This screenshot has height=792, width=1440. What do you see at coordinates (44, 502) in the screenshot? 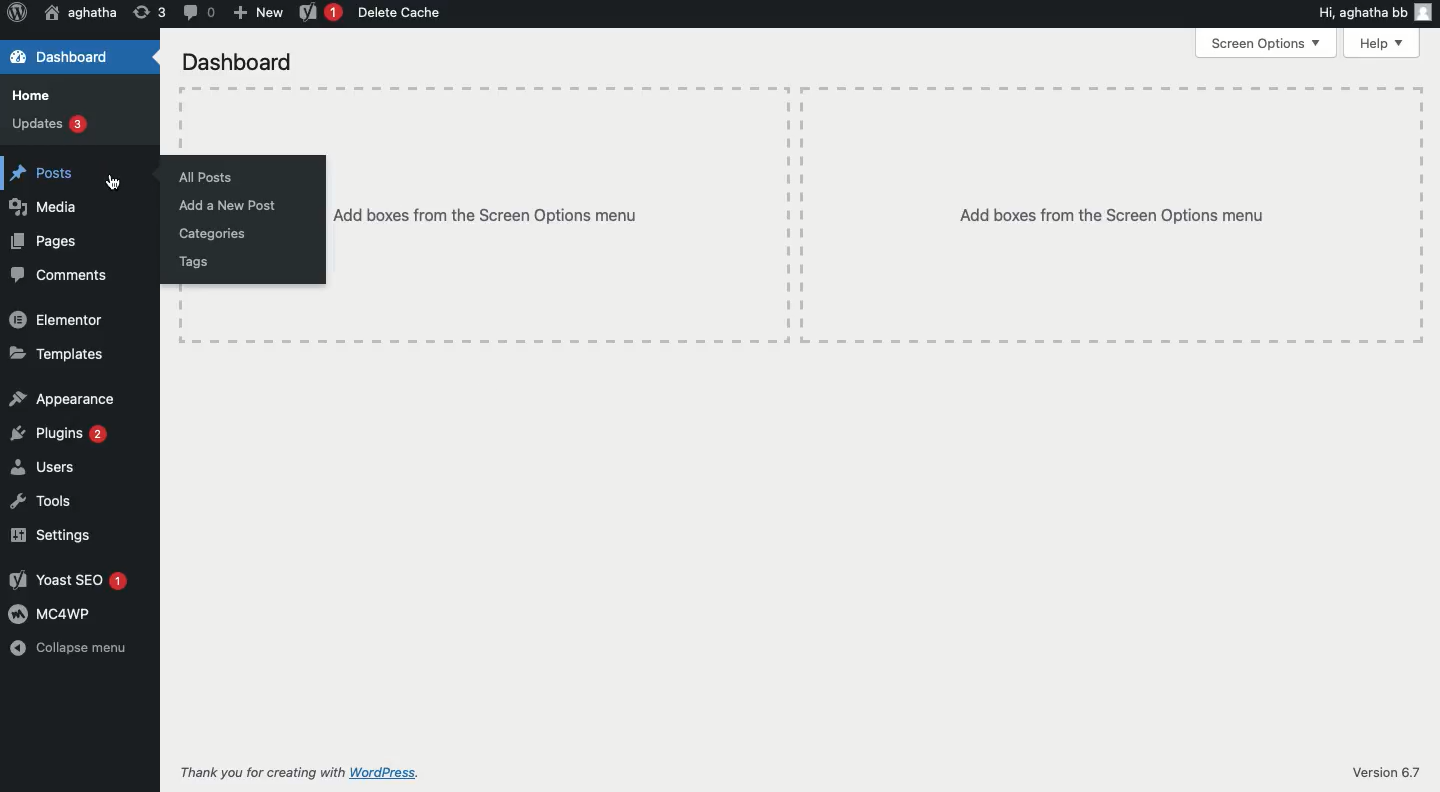
I see `Tools` at bounding box center [44, 502].